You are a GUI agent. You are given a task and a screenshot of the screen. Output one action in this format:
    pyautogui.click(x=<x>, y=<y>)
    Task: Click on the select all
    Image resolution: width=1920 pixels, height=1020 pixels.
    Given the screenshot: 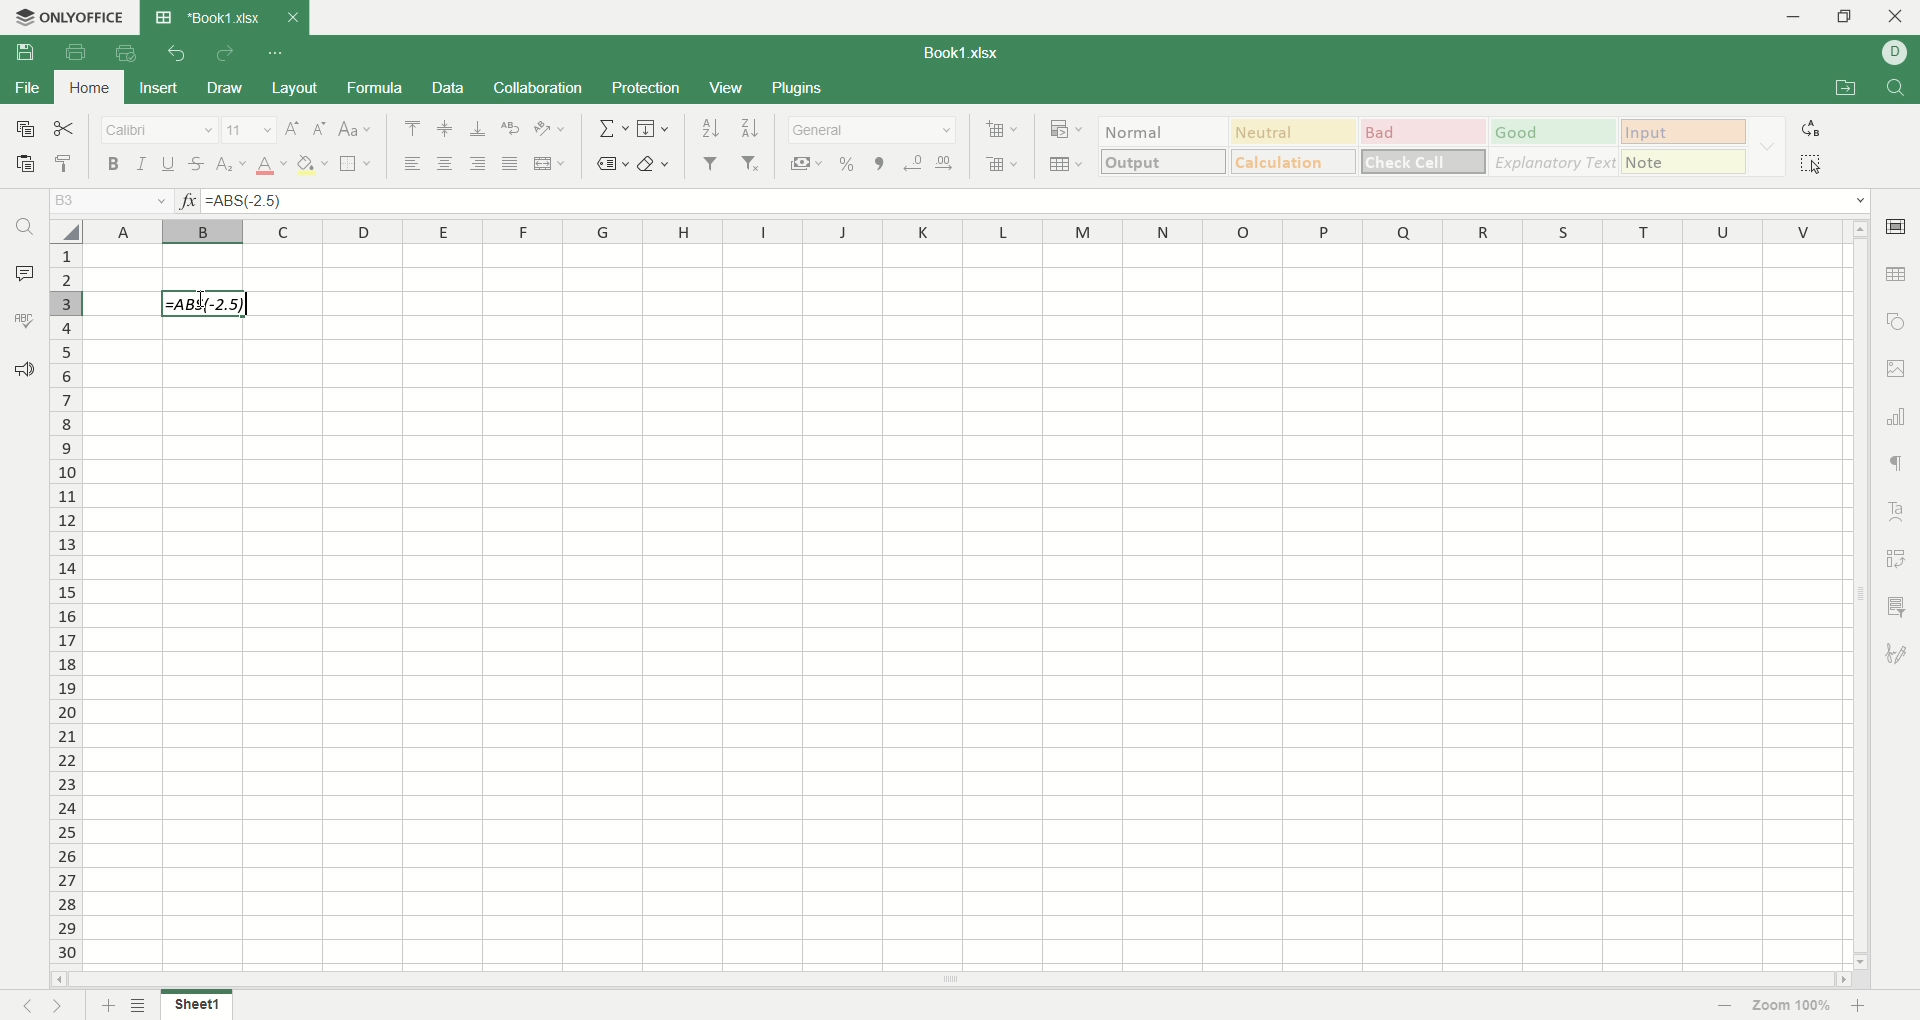 What is the action you would take?
    pyautogui.click(x=66, y=231)
    